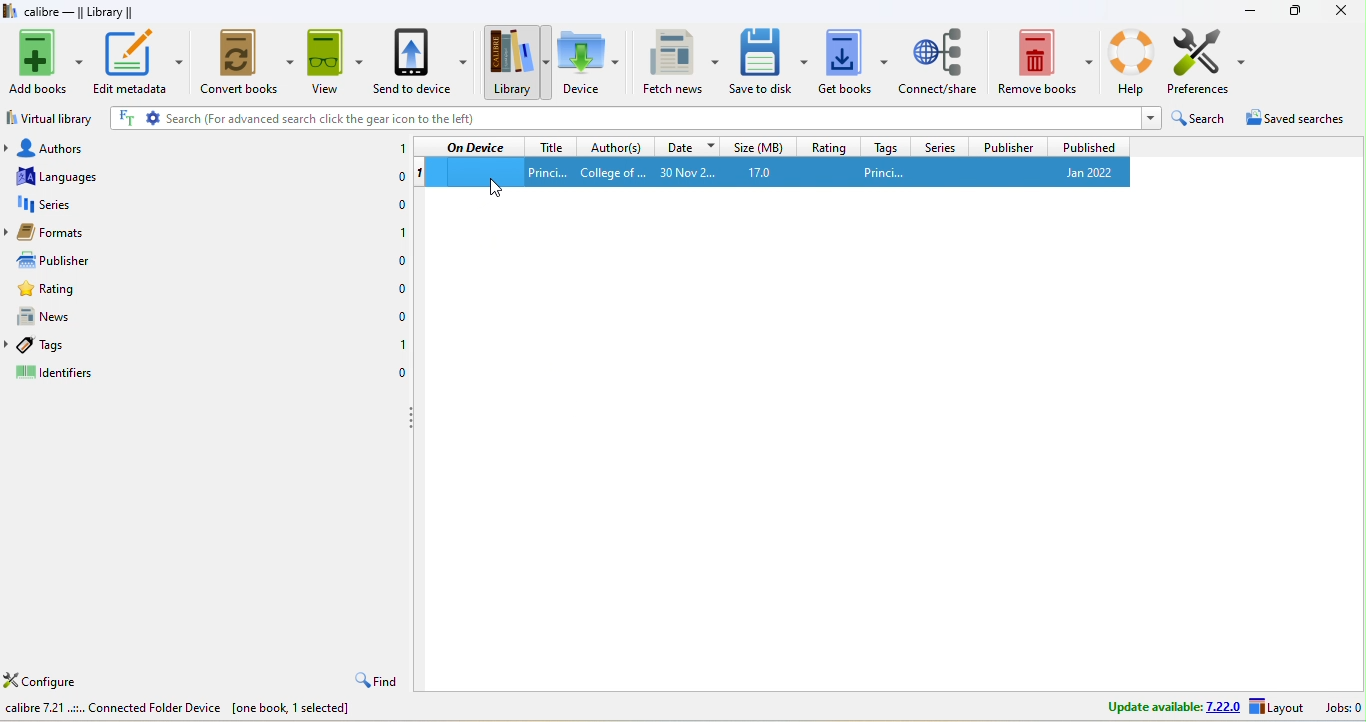  I want to click on jan 2022, so click(1082, 172).